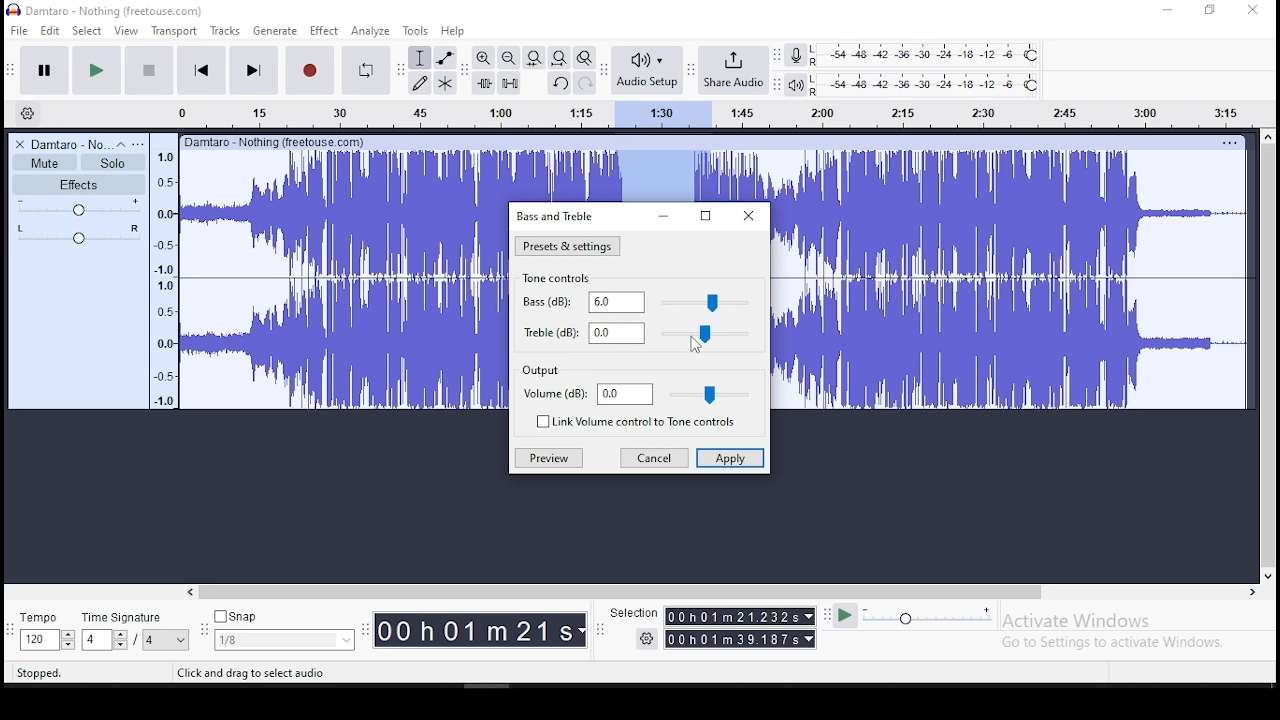 The height and width of the screenshot is (720, 1280). Describe the element at coordinates (1251, 592) in the screenshot. I see `right` at that location.